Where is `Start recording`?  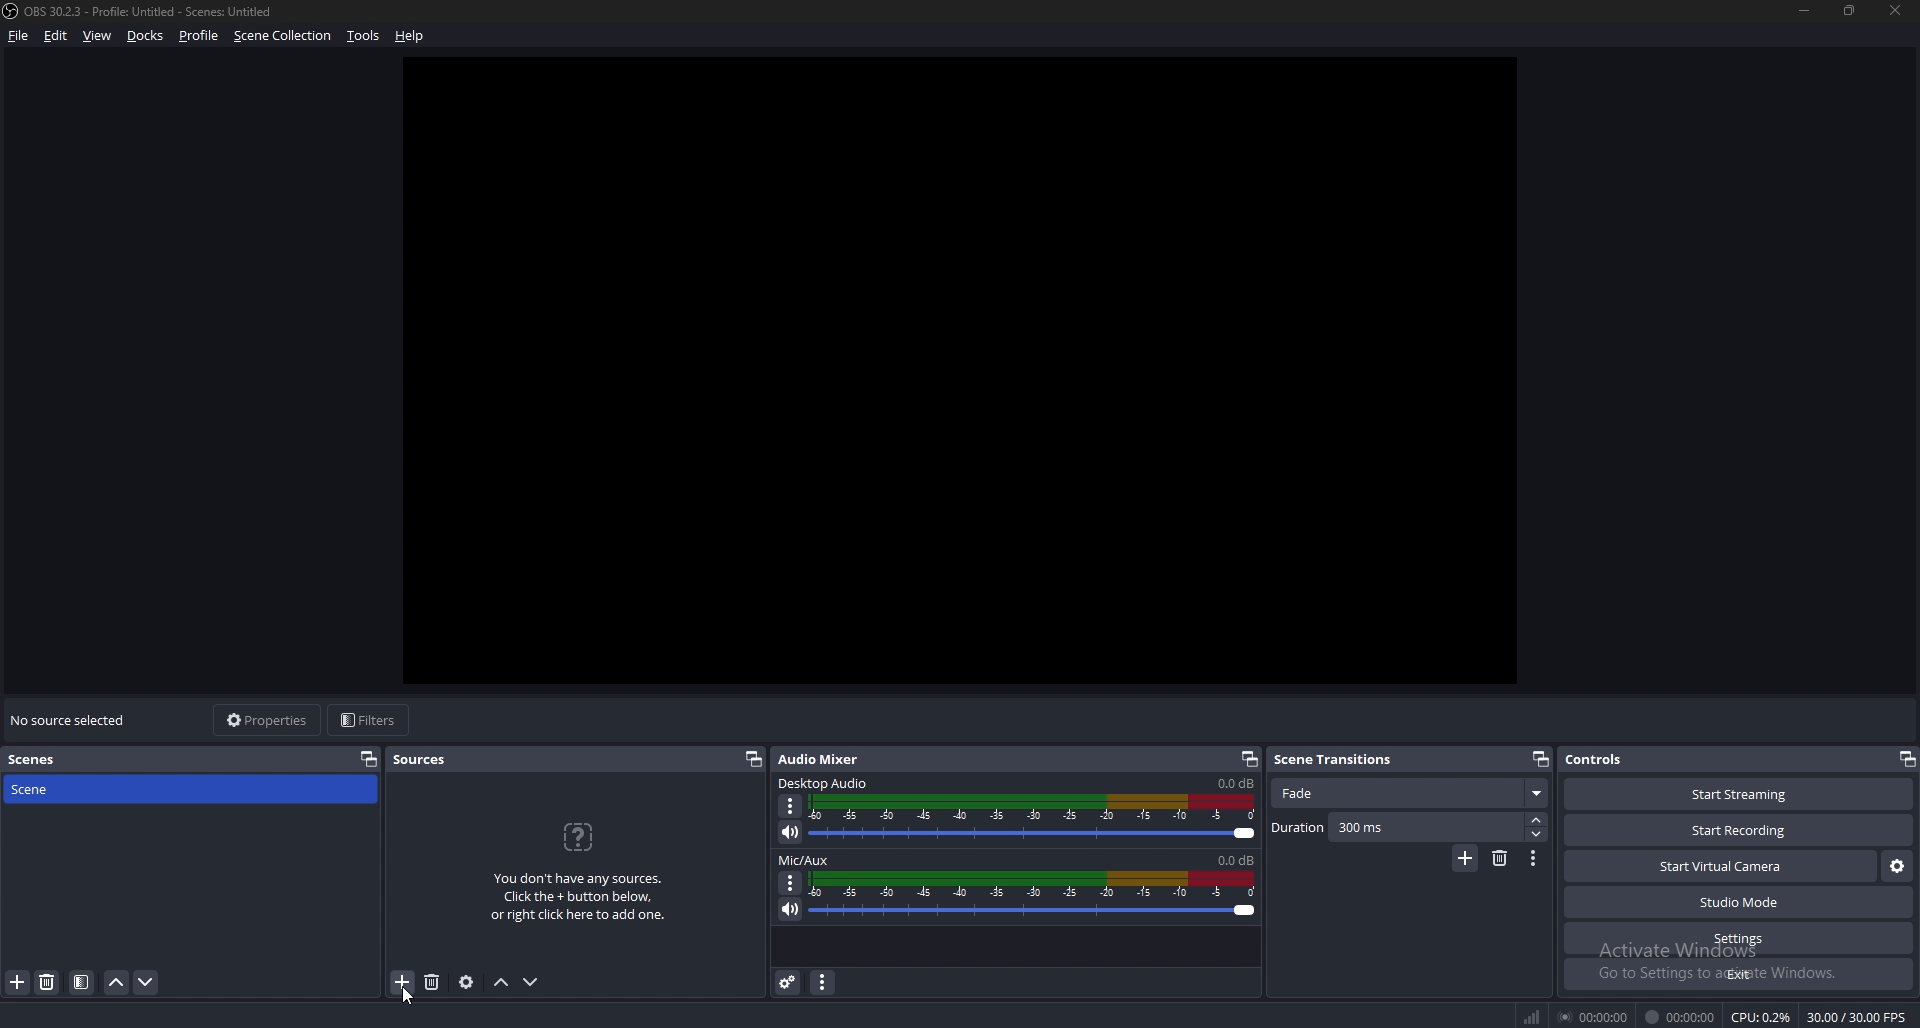
Start recording is located at coordinates (1740, 831).